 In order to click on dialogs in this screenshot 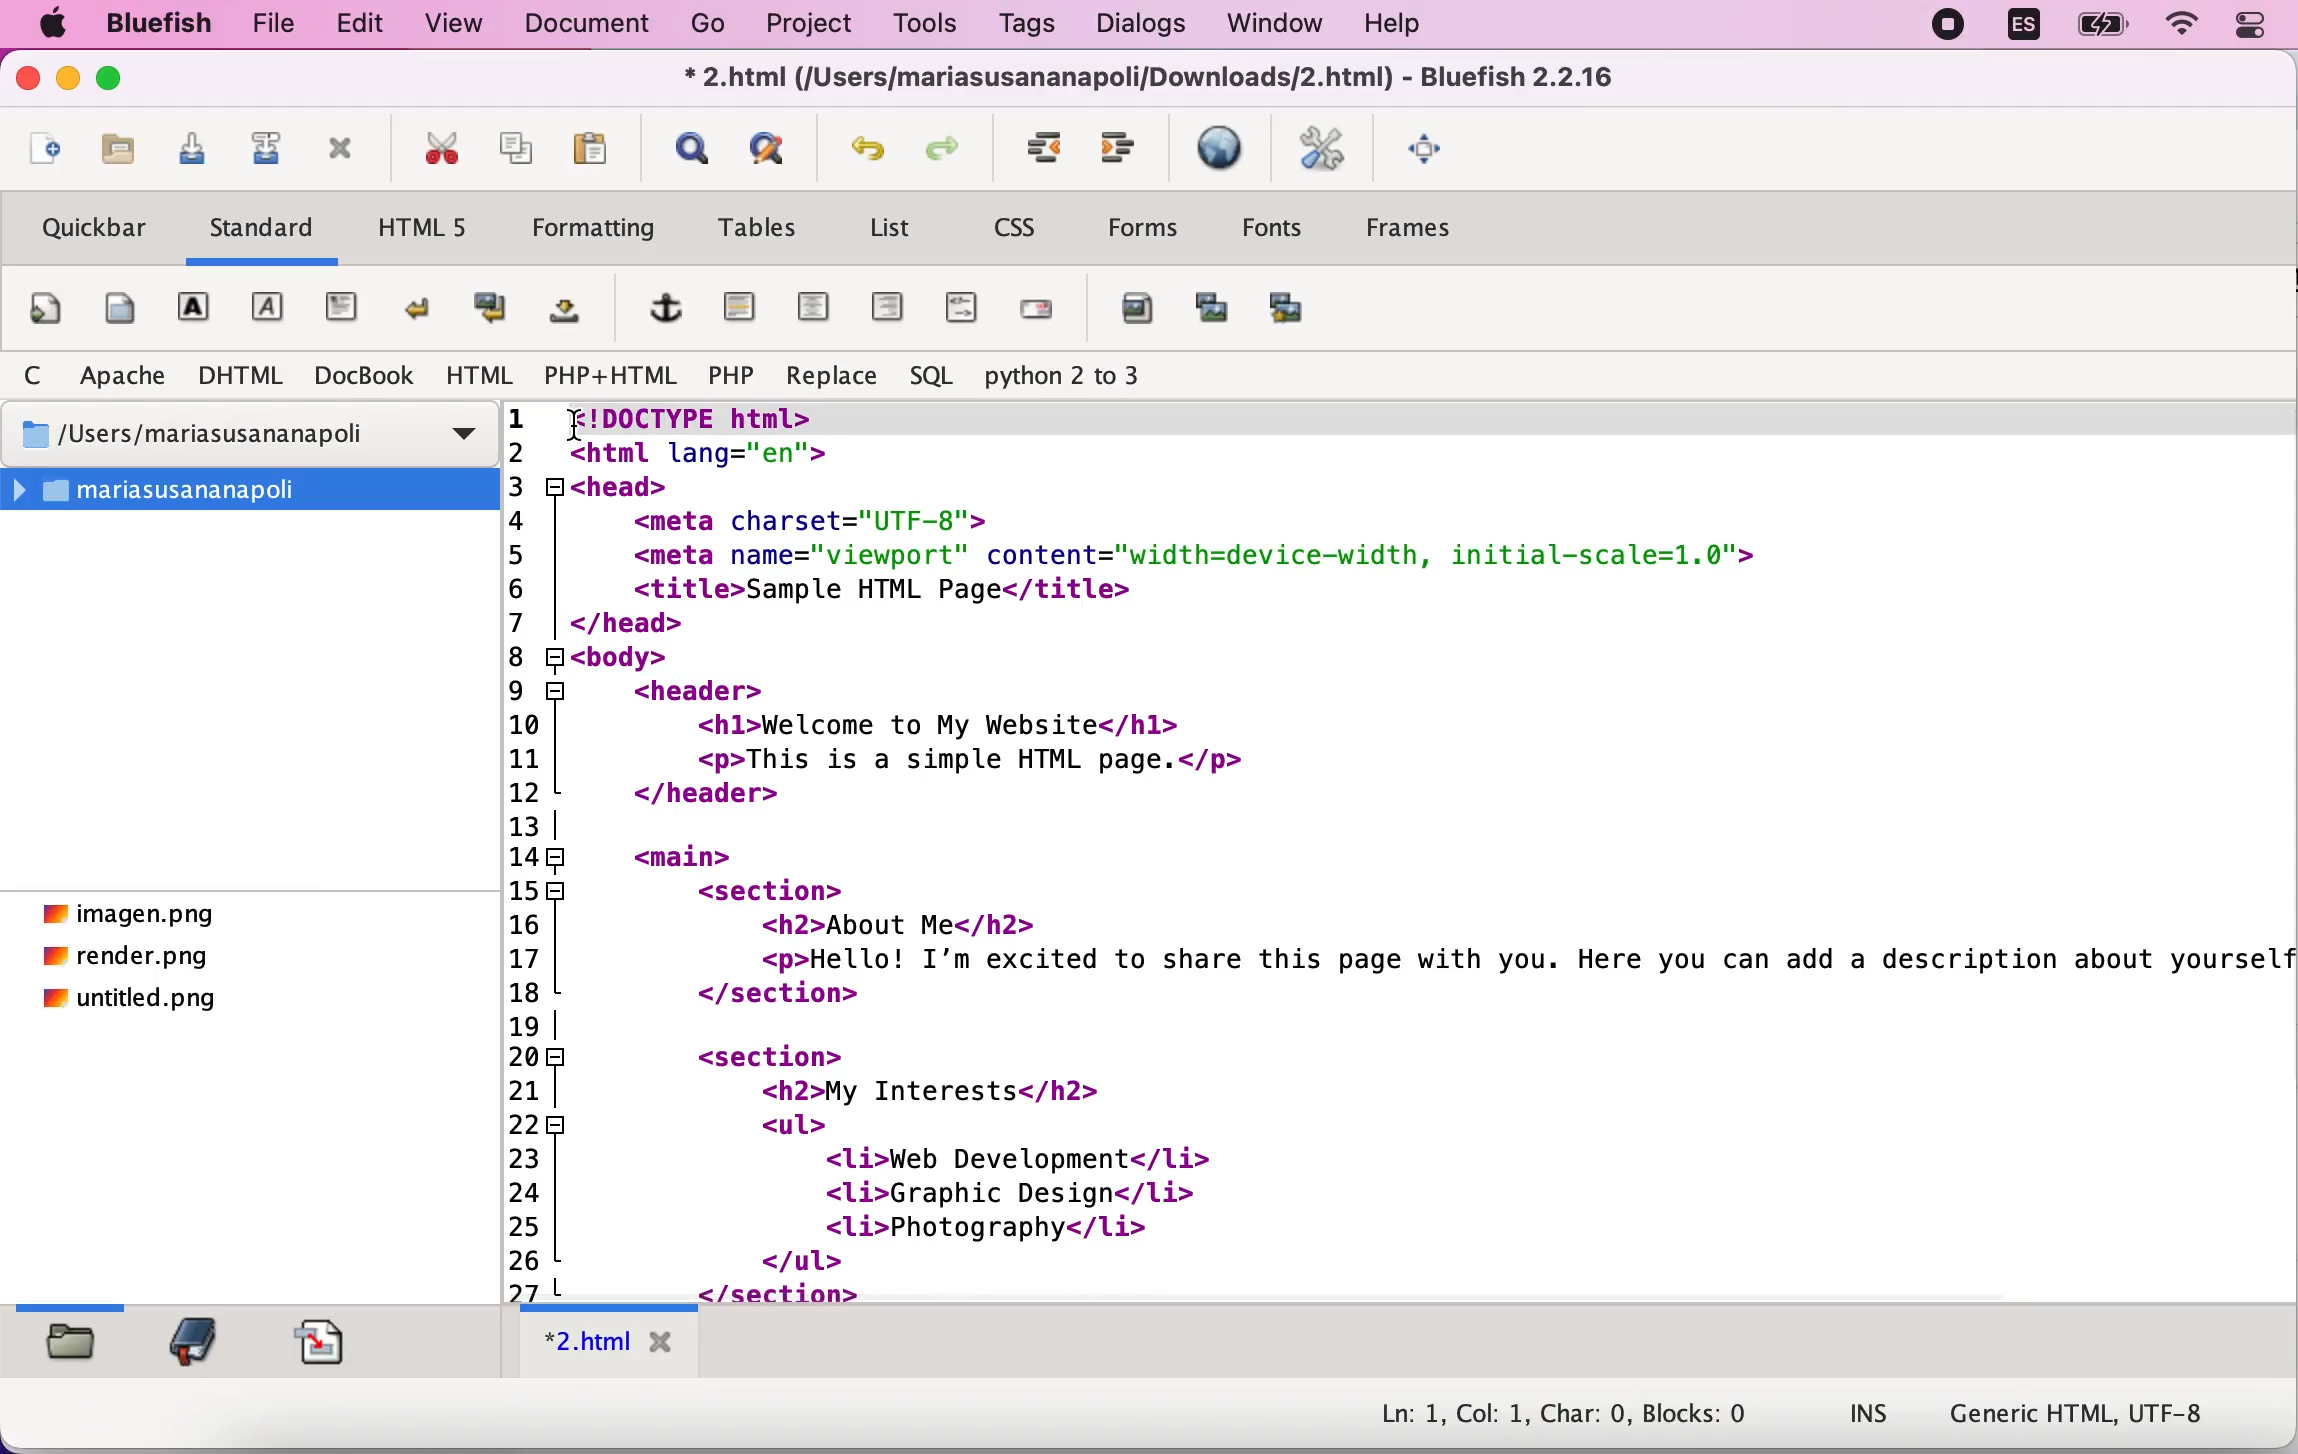, I will do `click(1143, 23)`.